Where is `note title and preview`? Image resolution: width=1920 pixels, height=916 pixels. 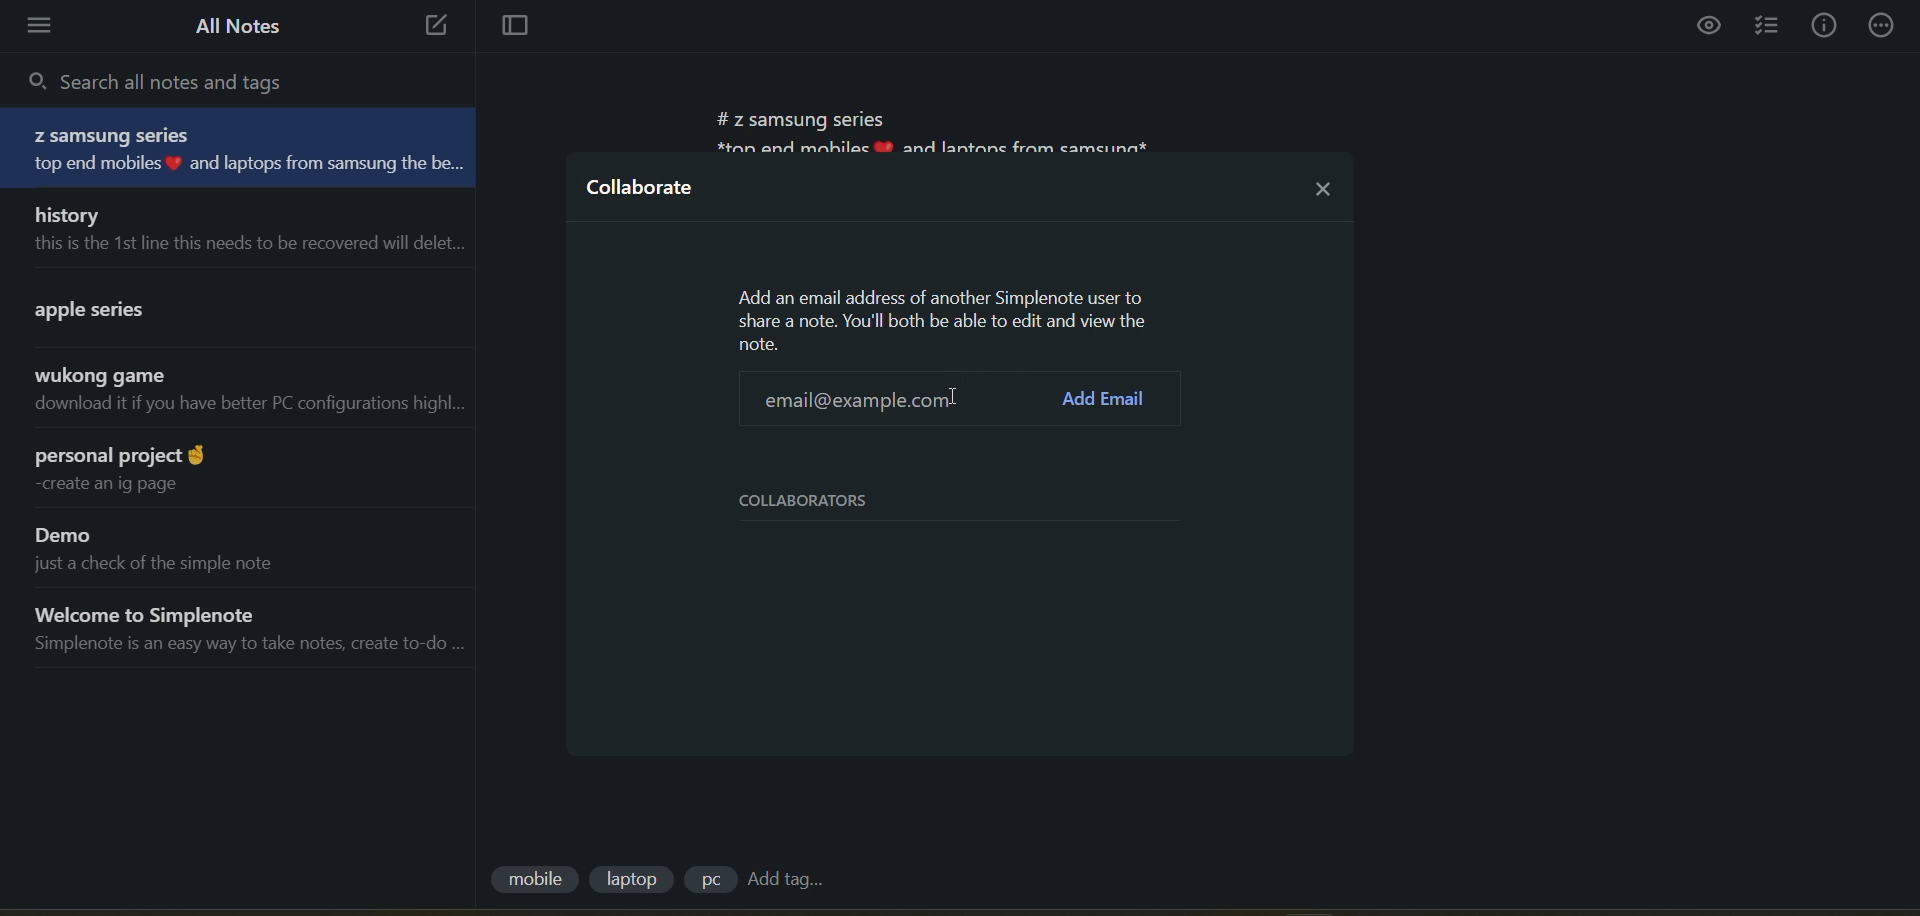 note title and preview is located at coordinates (240, 629).